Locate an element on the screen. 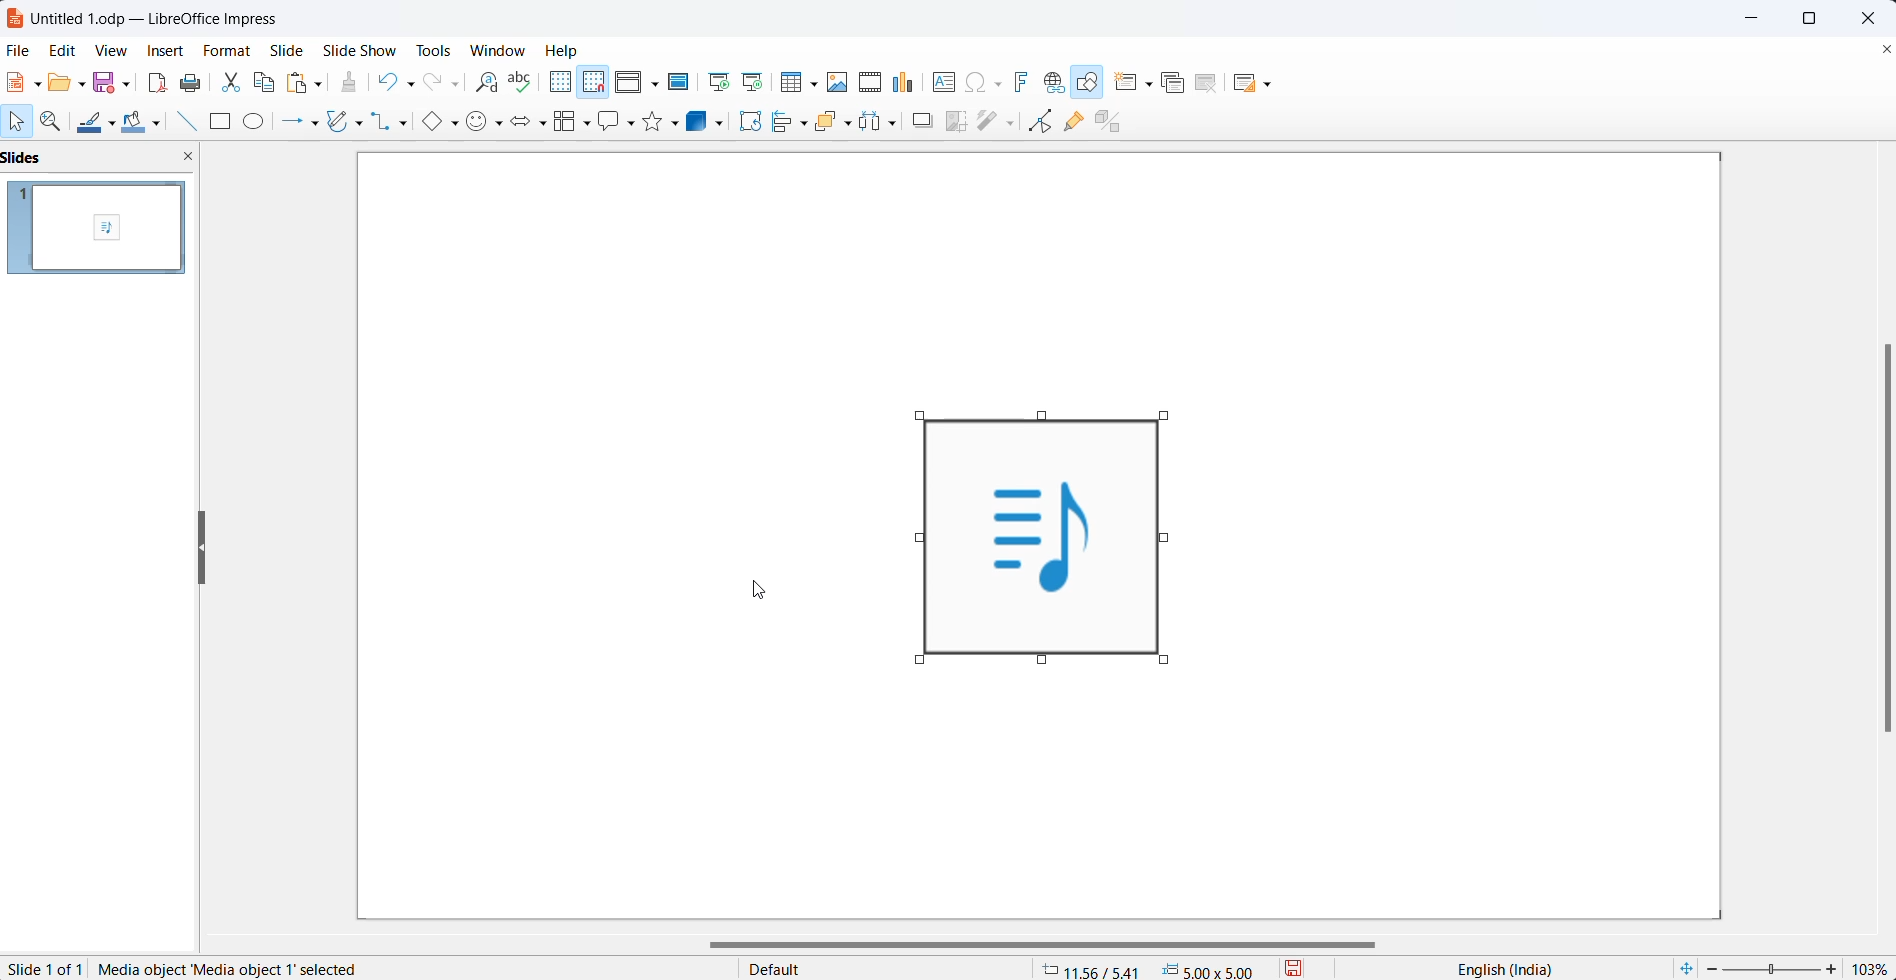 Image resolution: width=1896 pixels, height=980 pixels. horizontal scroll  bar is located at coordinates (1045, 945).